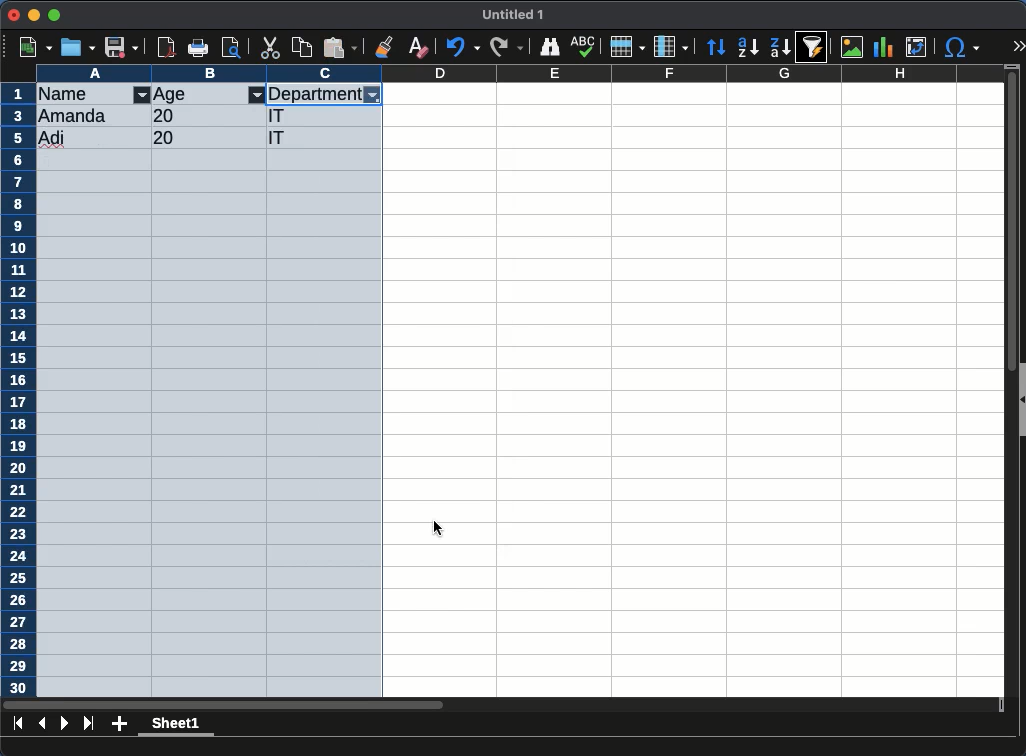 This screenshot has height=756, width=1026. Describe the element at coordinates (884, 47) in the screenshot. I see `chart` at that location.